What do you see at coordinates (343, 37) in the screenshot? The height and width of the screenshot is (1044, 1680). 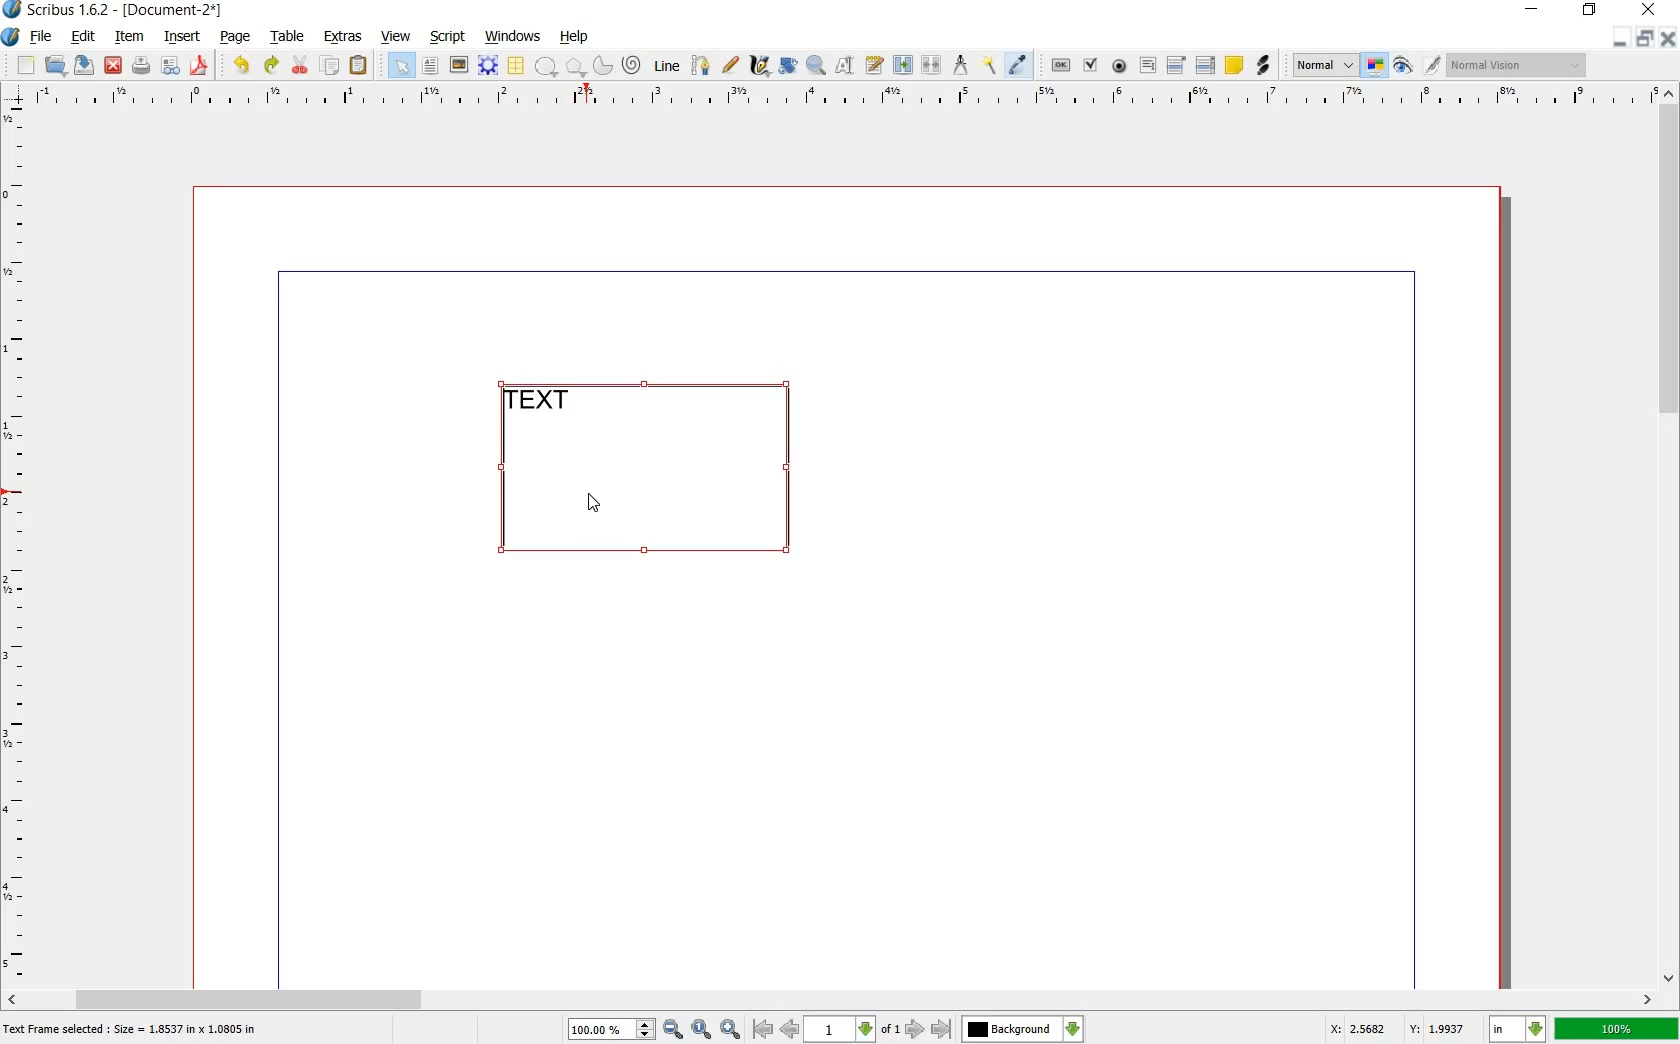 I see `extras` at bounding box center [343, 37].